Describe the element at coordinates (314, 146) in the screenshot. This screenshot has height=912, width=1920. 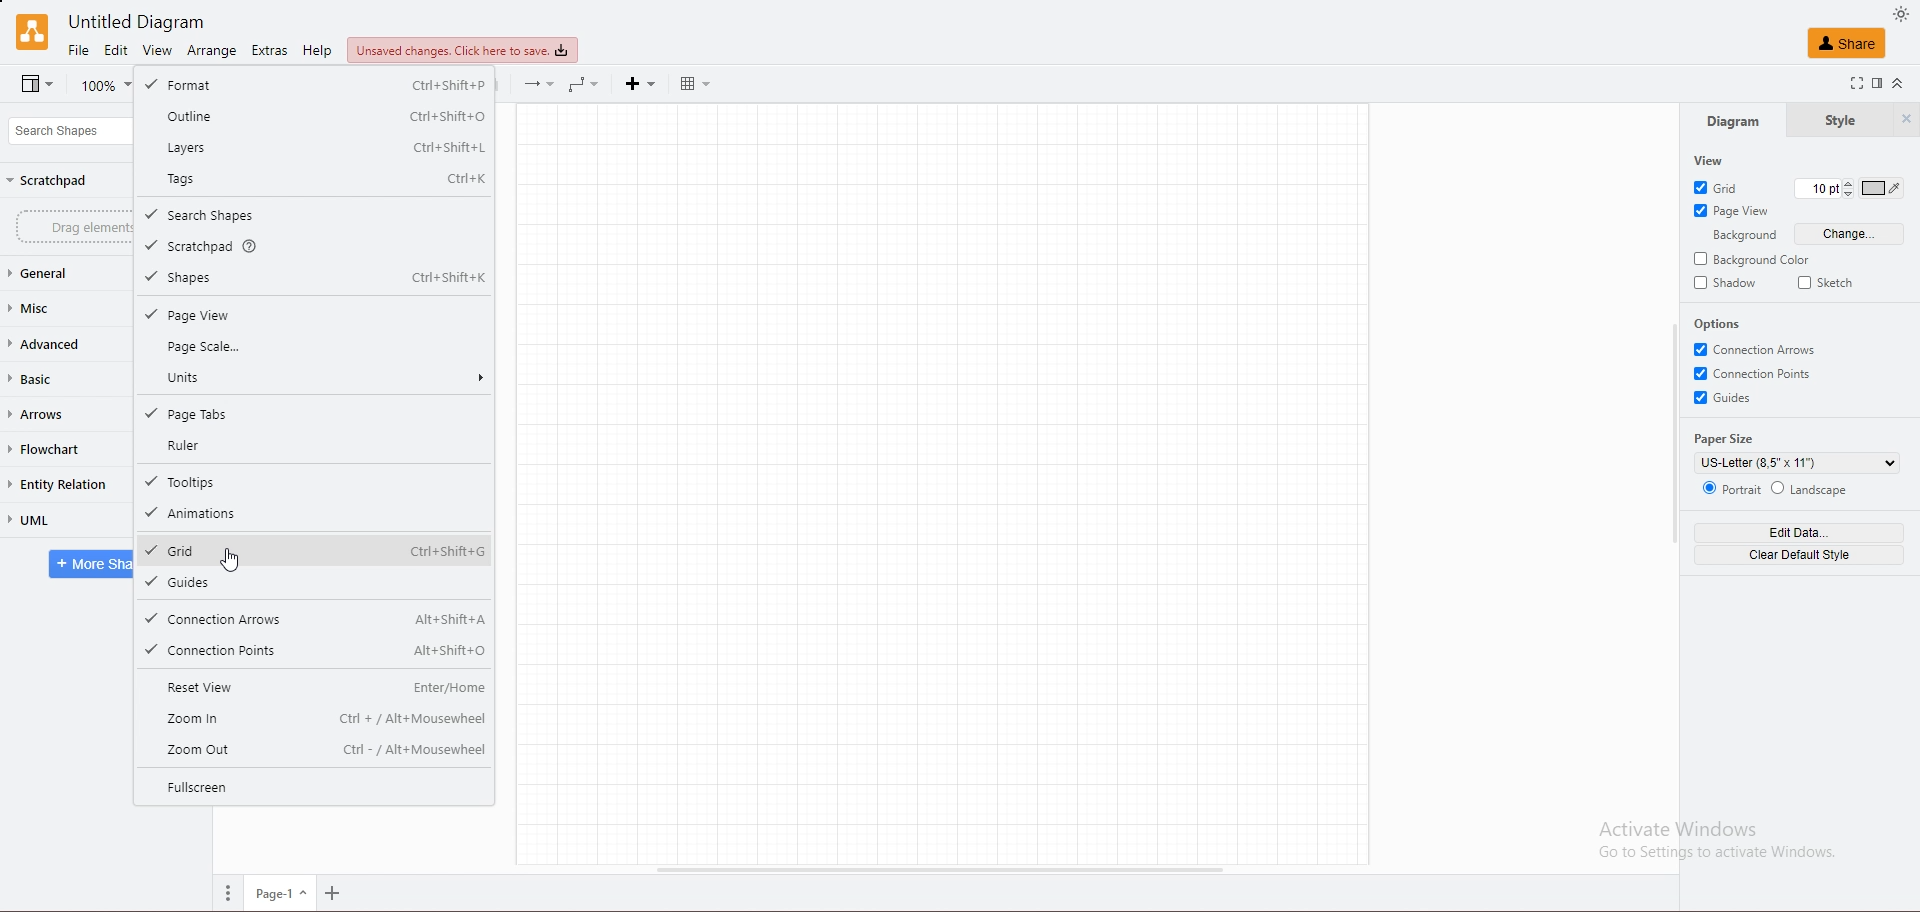
I see `layers                    Ctrl+Shft+L` at that location.